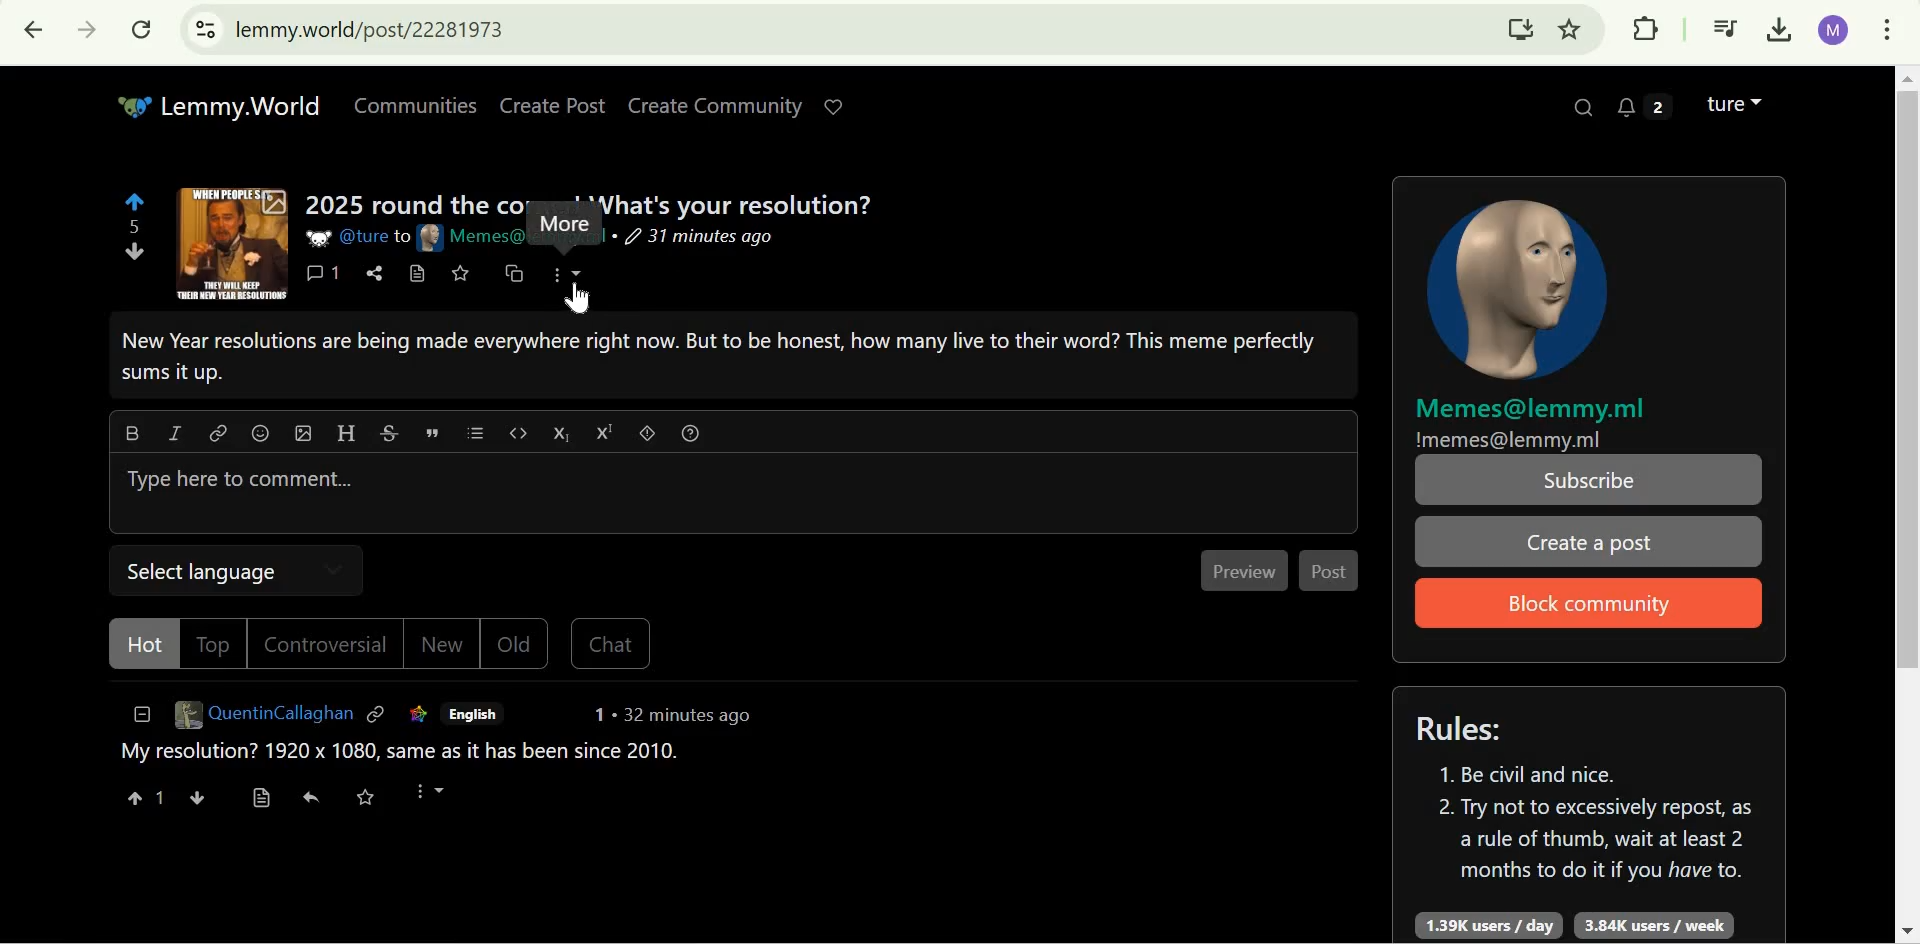  Describe the element at coordinates (445, 646) in the screenshot. I see `New` at that location.